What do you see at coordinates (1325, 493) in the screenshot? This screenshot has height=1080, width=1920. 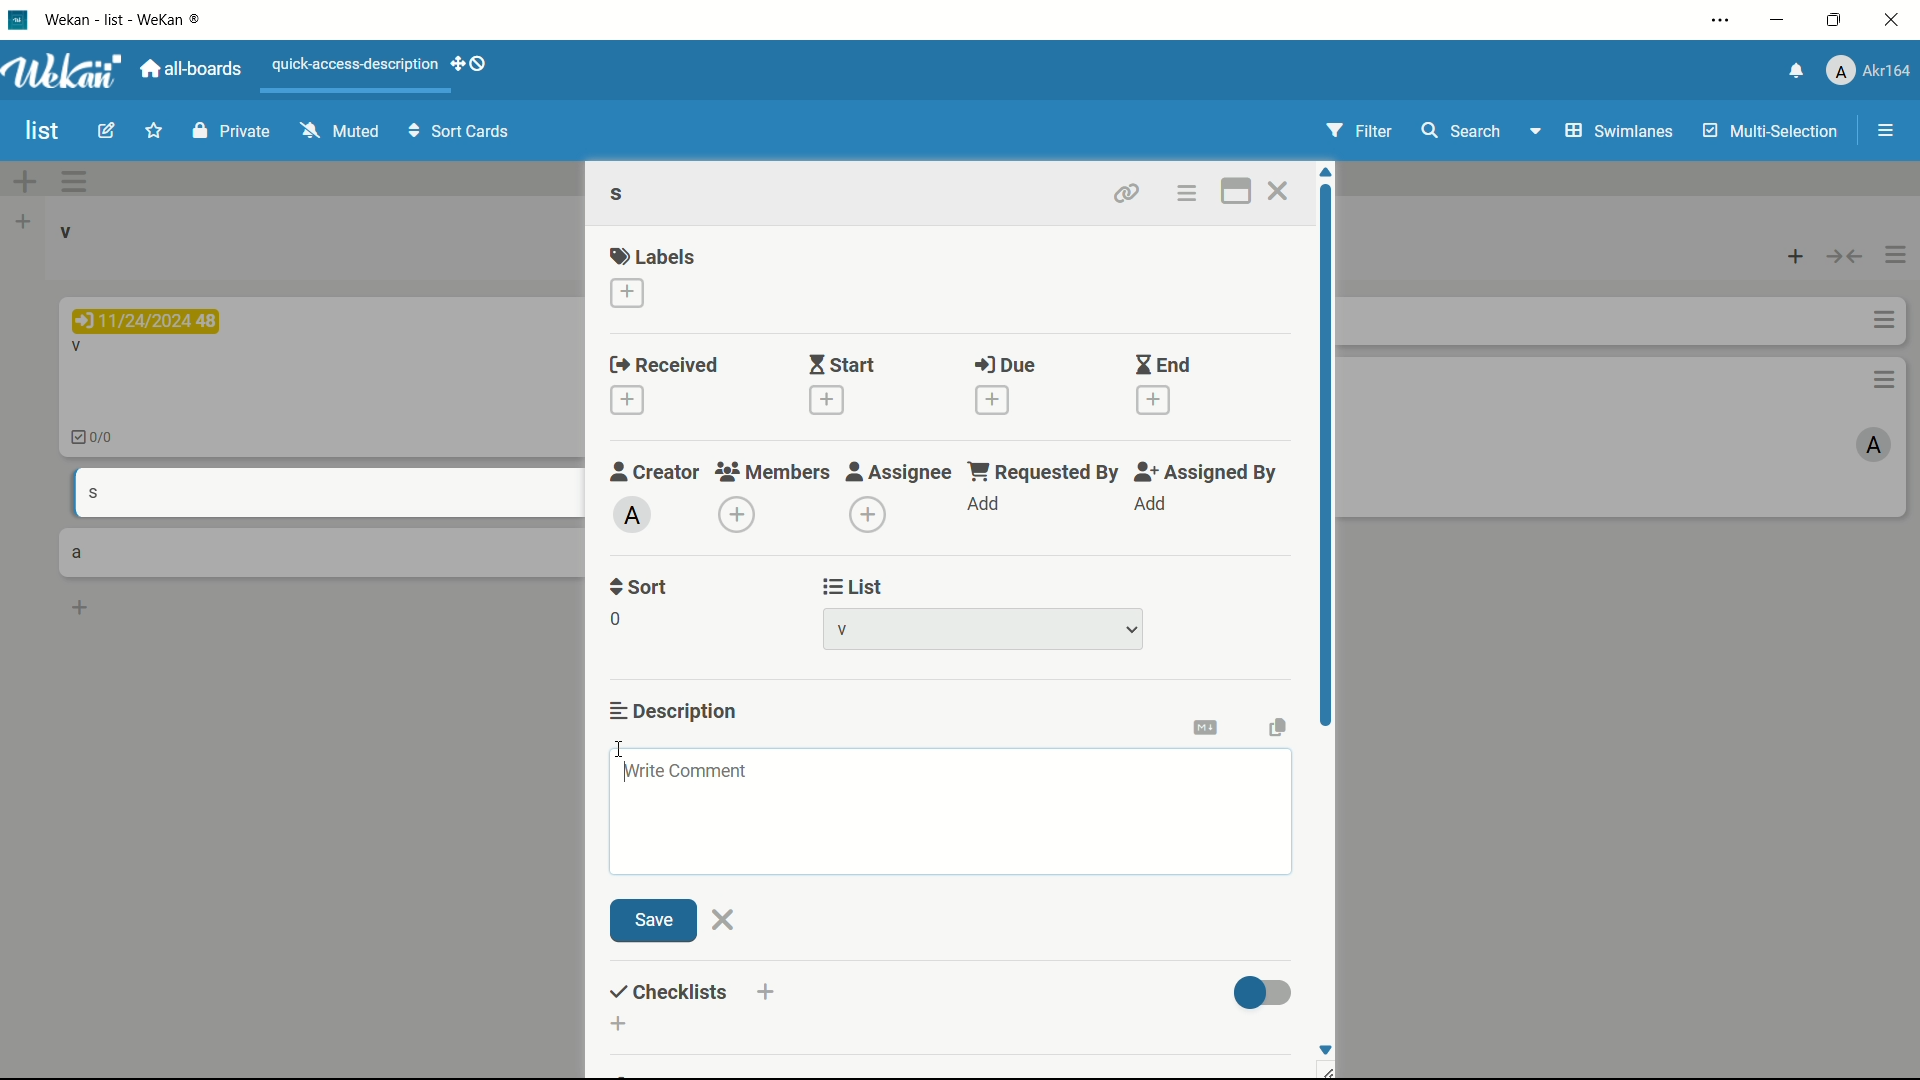 I see `scroll bar` at bounding box center [1325, 493].